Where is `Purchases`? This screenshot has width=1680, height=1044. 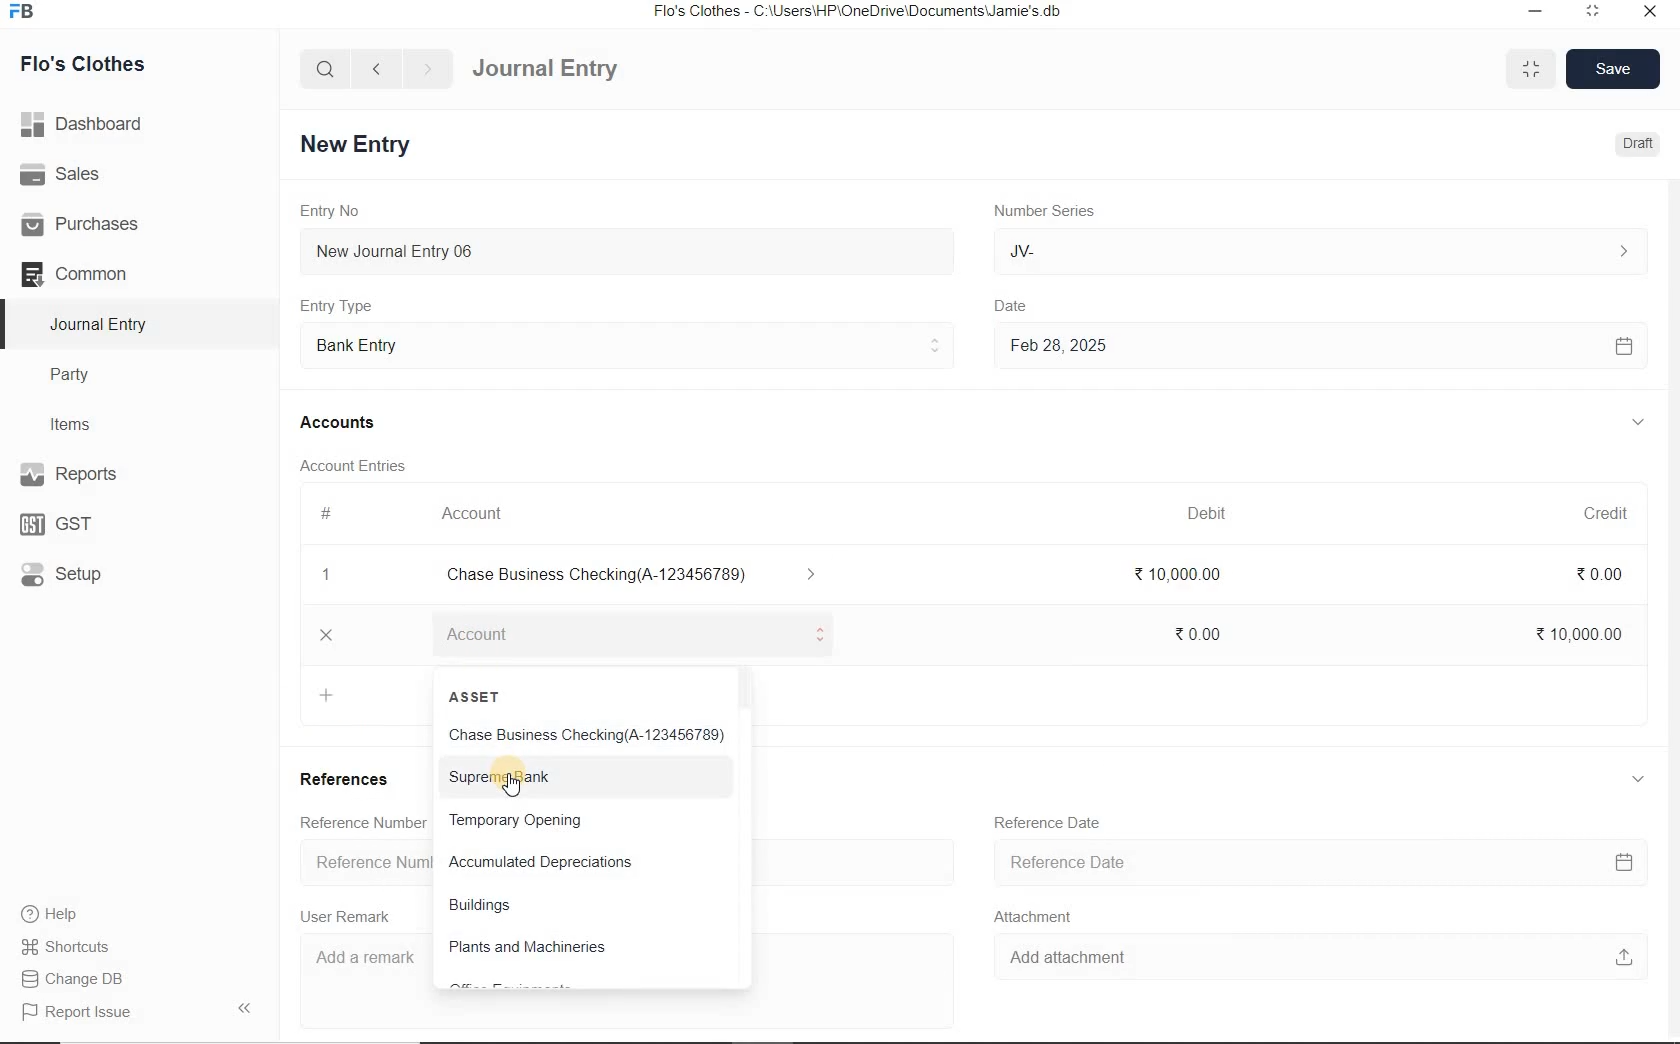 Purchases is located at coordinates (89, 223).